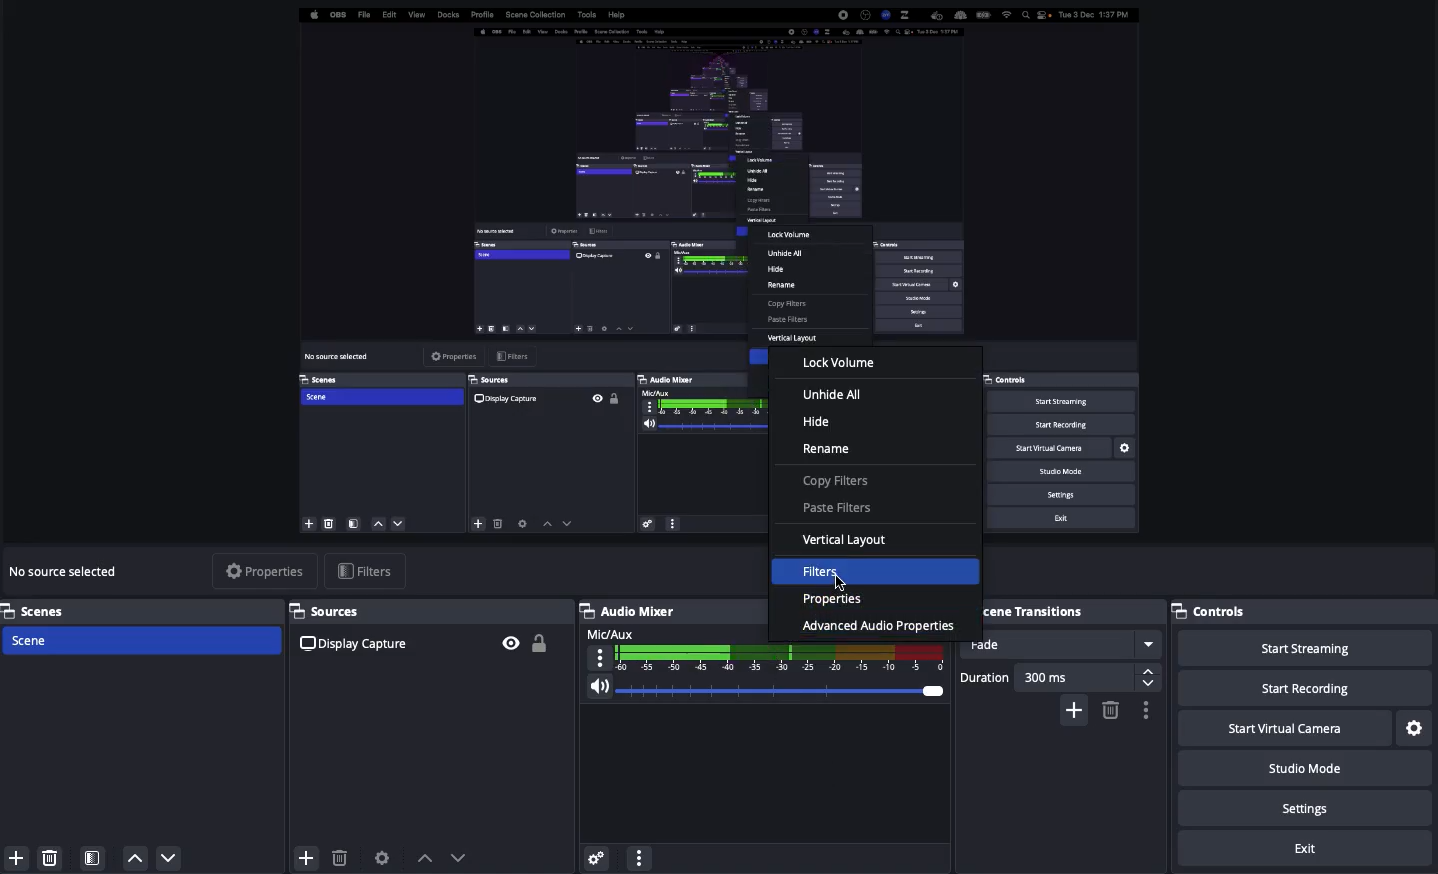 The height and width of the screenshot is (874, 1438). What do you see at coordinates (50, 854) in the screenshot?
I see `Delete` at bounding box center [50, 854].